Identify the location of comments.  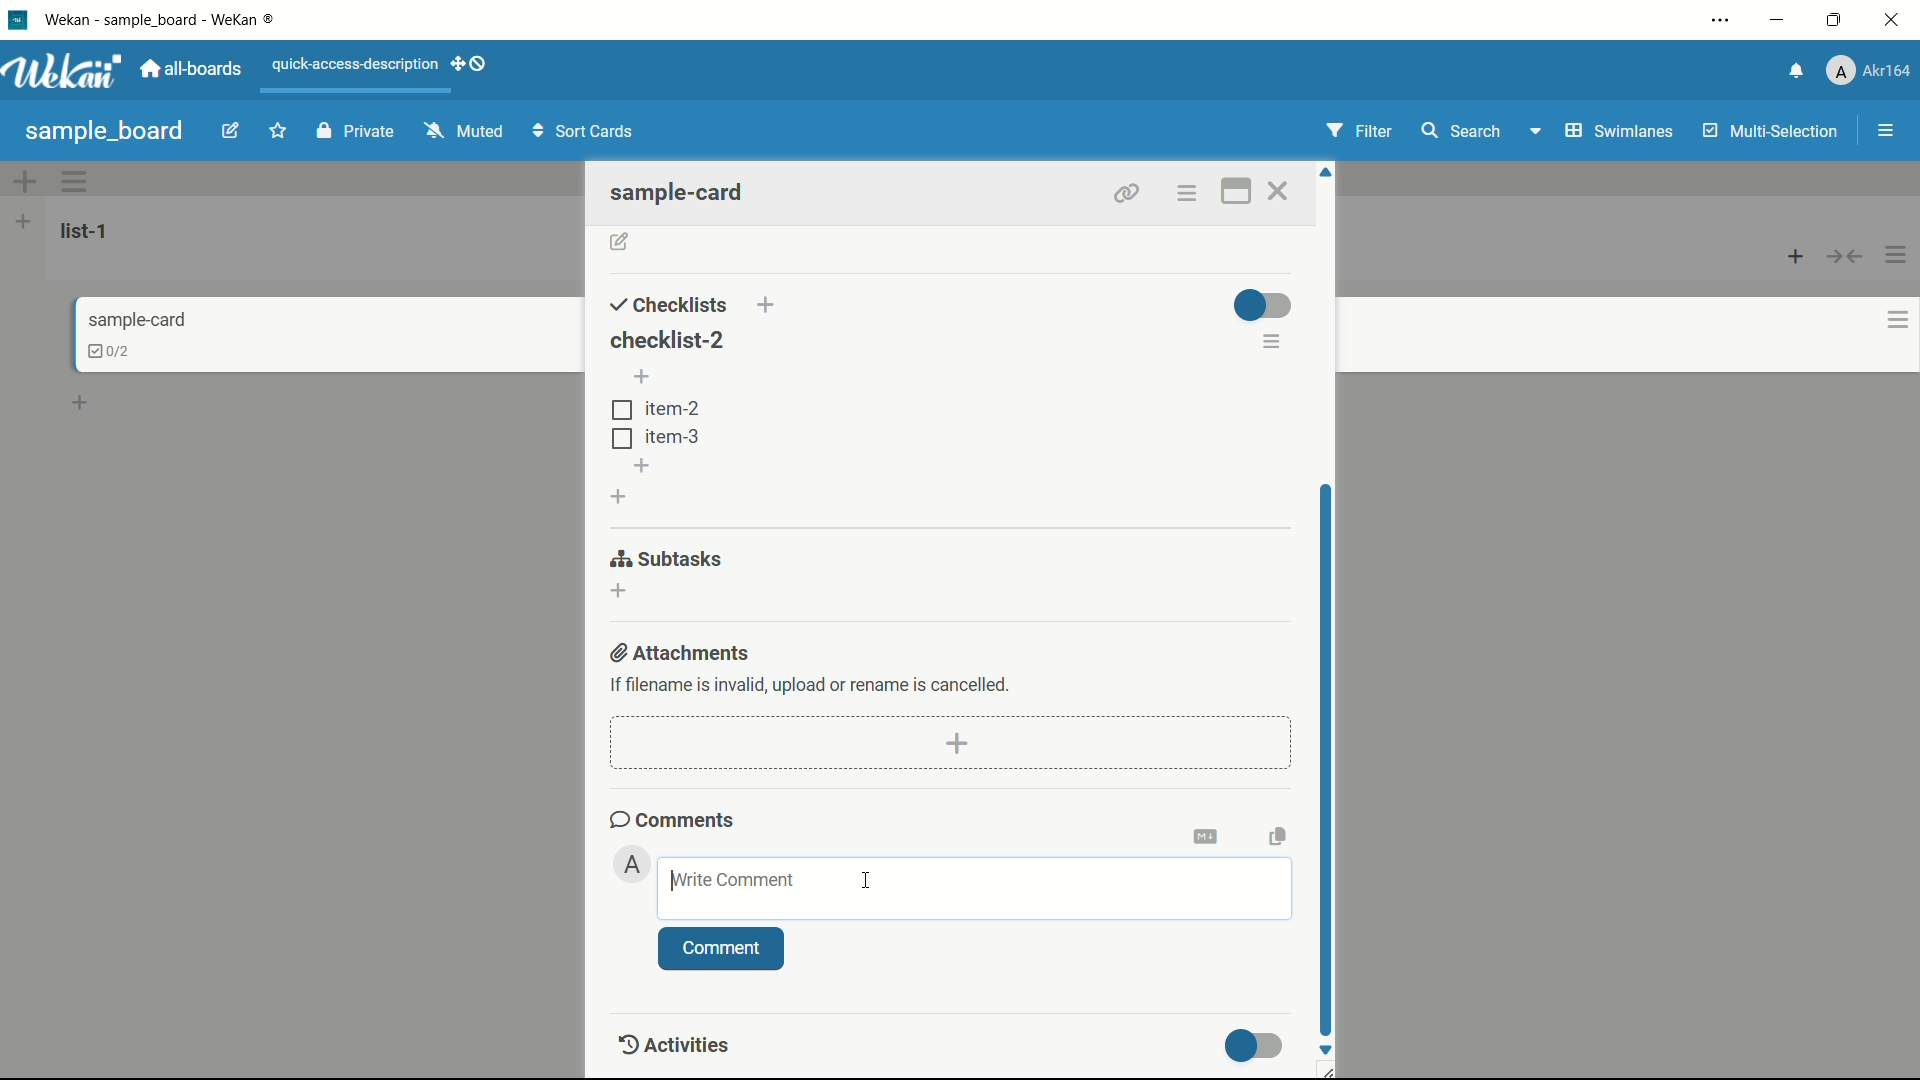
(673, 819).